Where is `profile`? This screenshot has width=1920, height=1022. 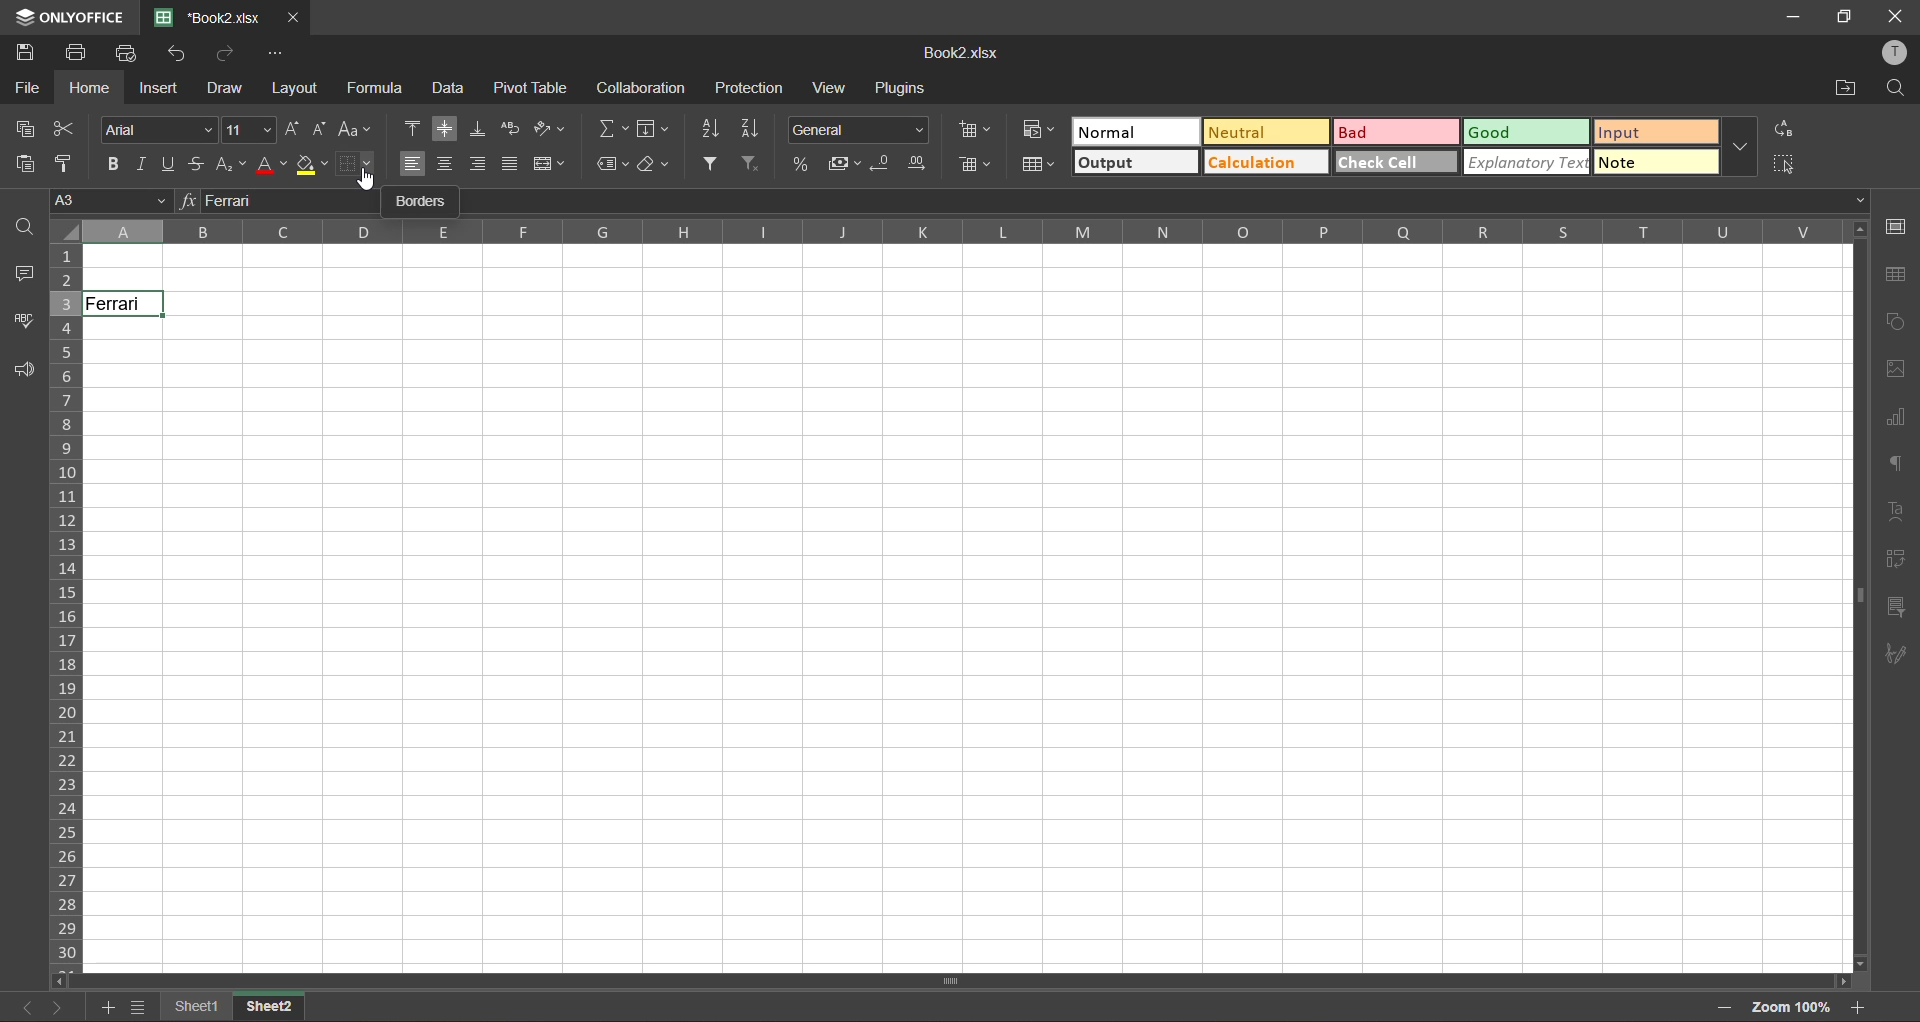 profile is located at coordinates (1897, 54).